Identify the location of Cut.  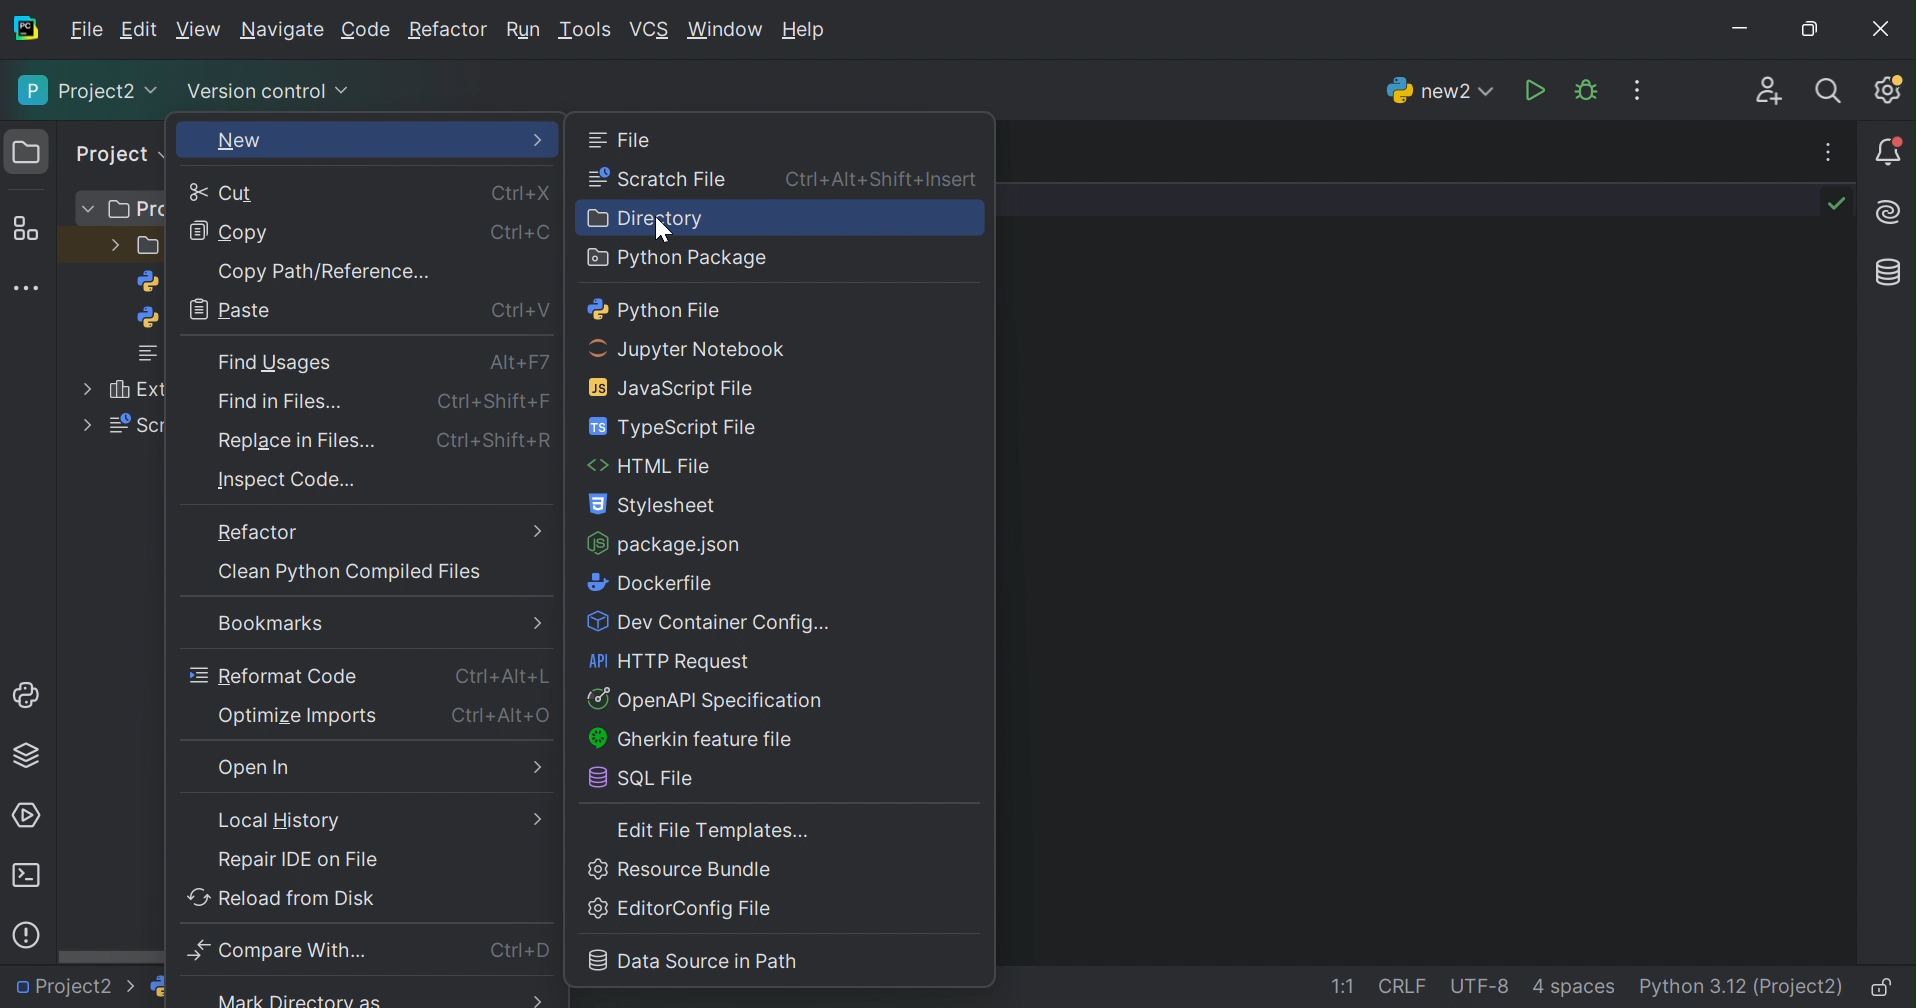
(220, 194).